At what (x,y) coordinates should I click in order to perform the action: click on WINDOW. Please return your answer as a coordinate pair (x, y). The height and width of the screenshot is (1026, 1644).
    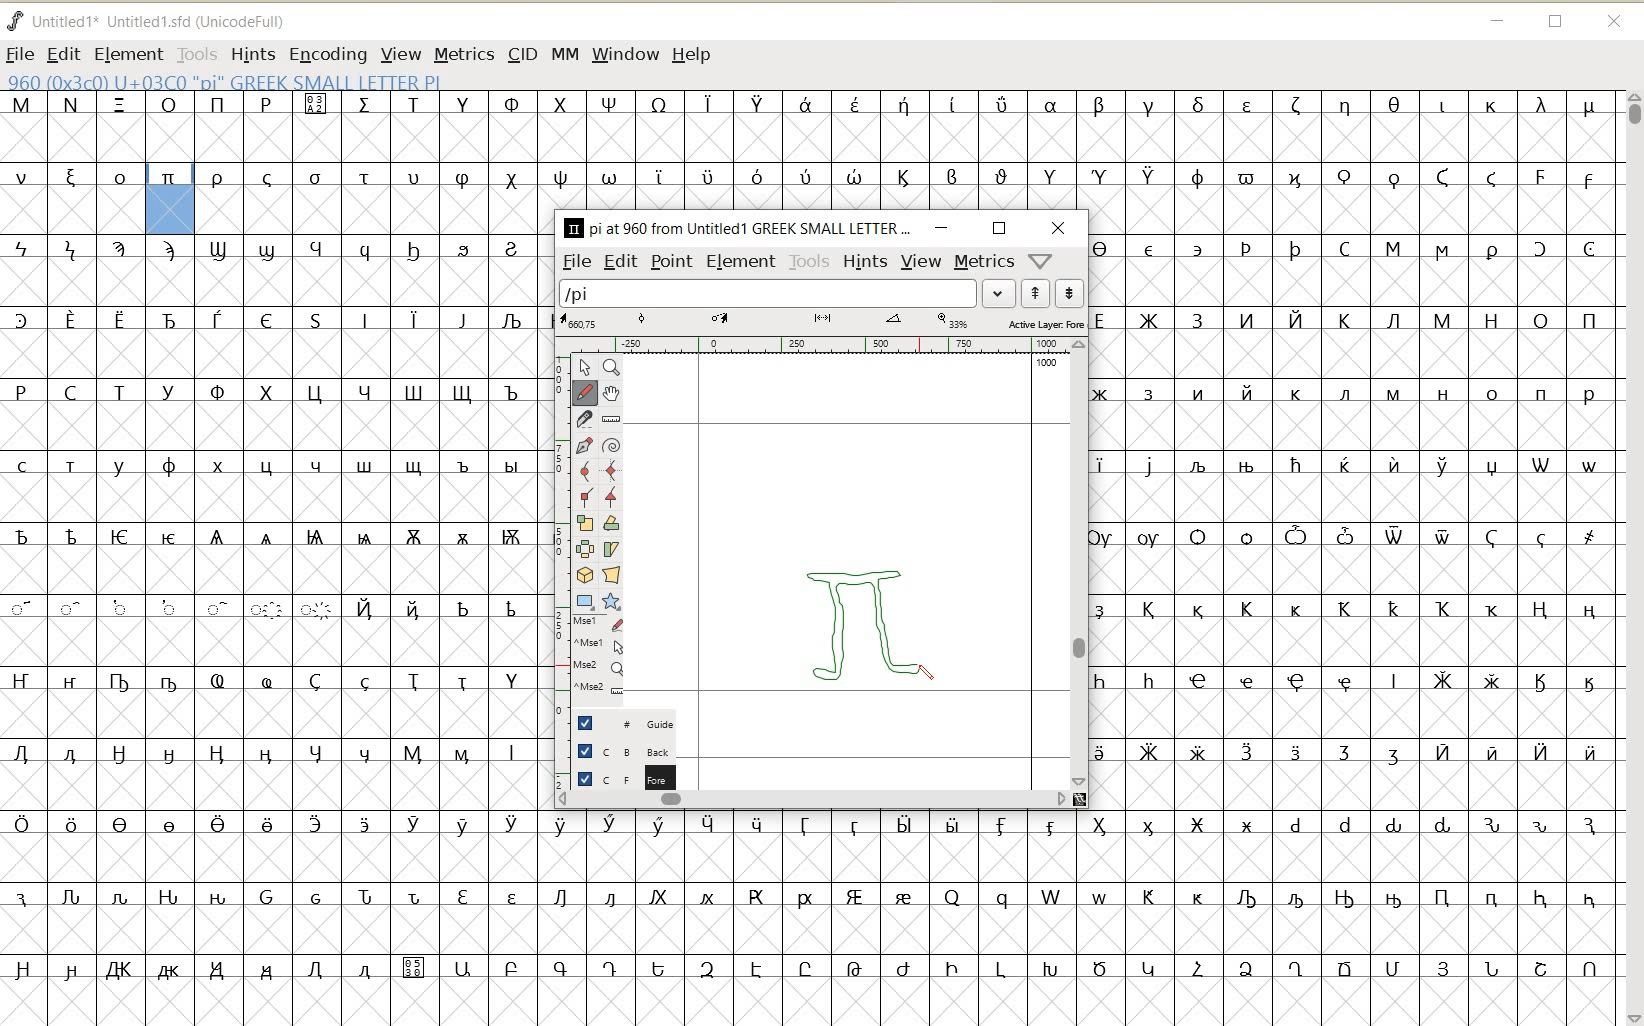
    Looking at the image, I should click on (625, 53).